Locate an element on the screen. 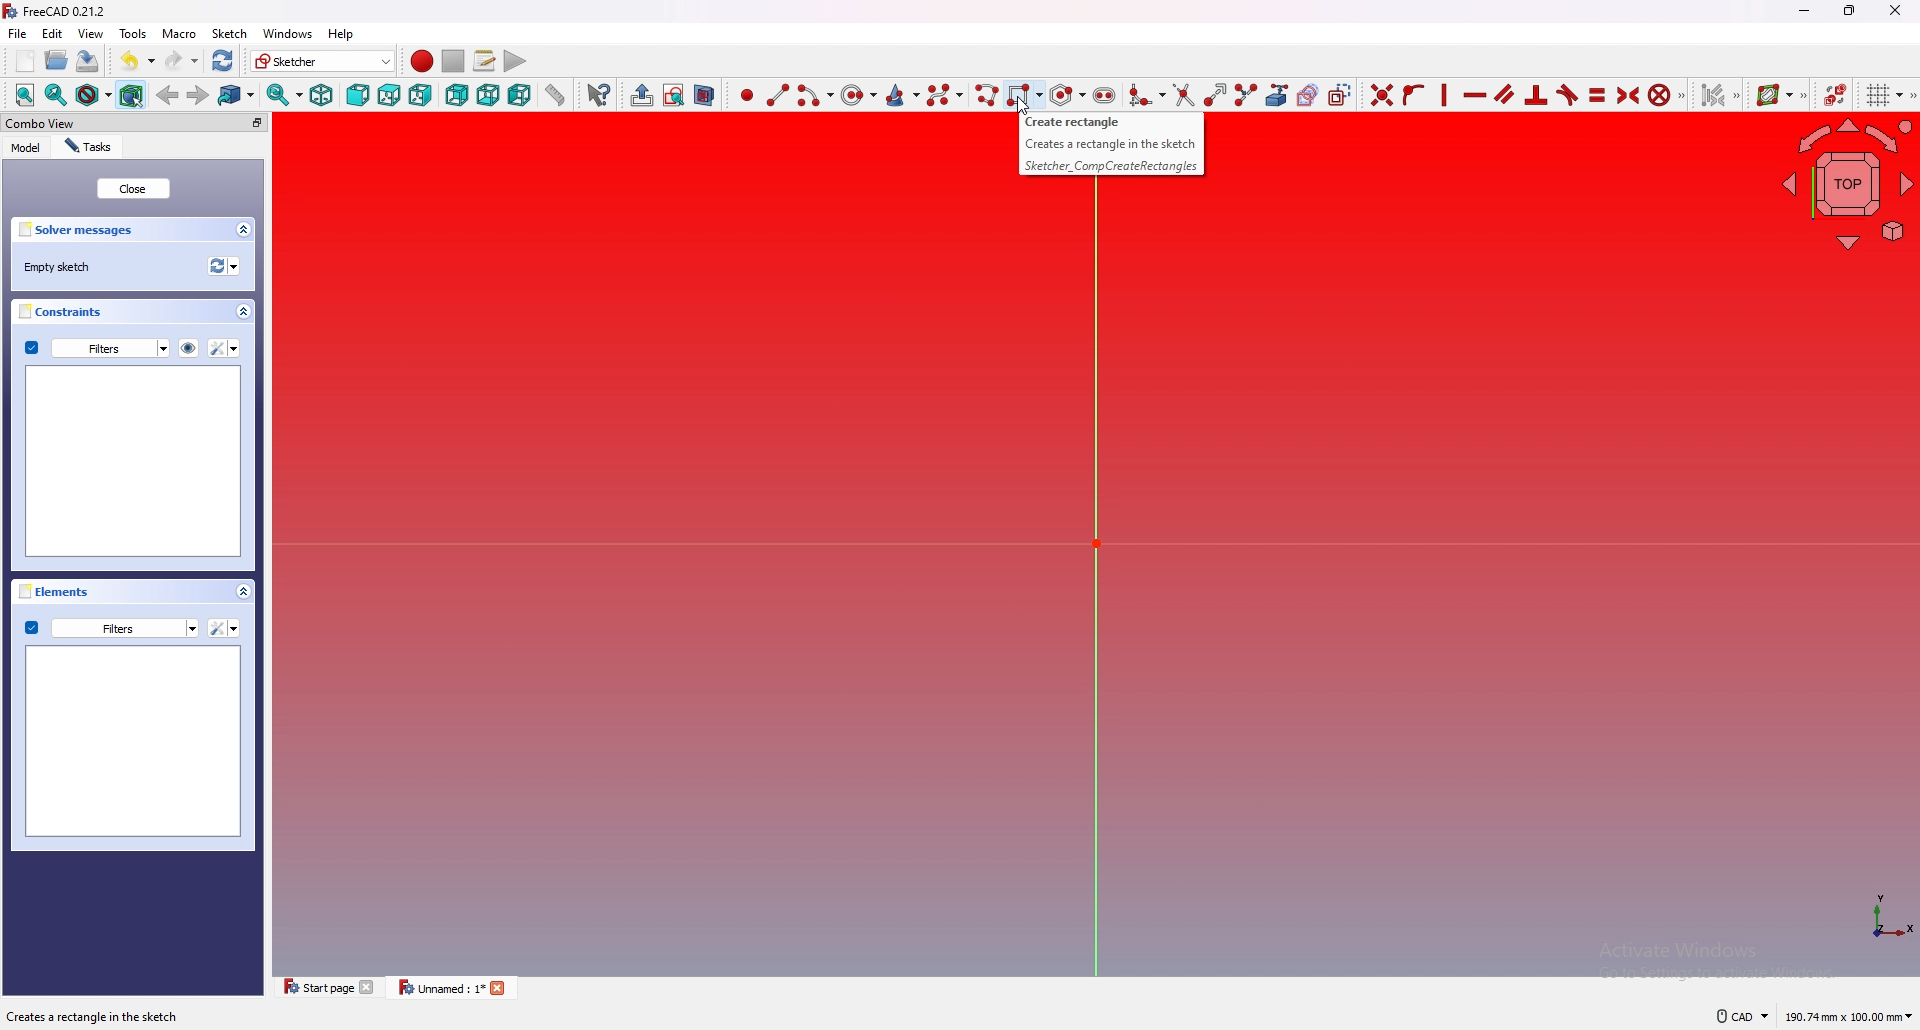  top is located at coordinates (389, 95).